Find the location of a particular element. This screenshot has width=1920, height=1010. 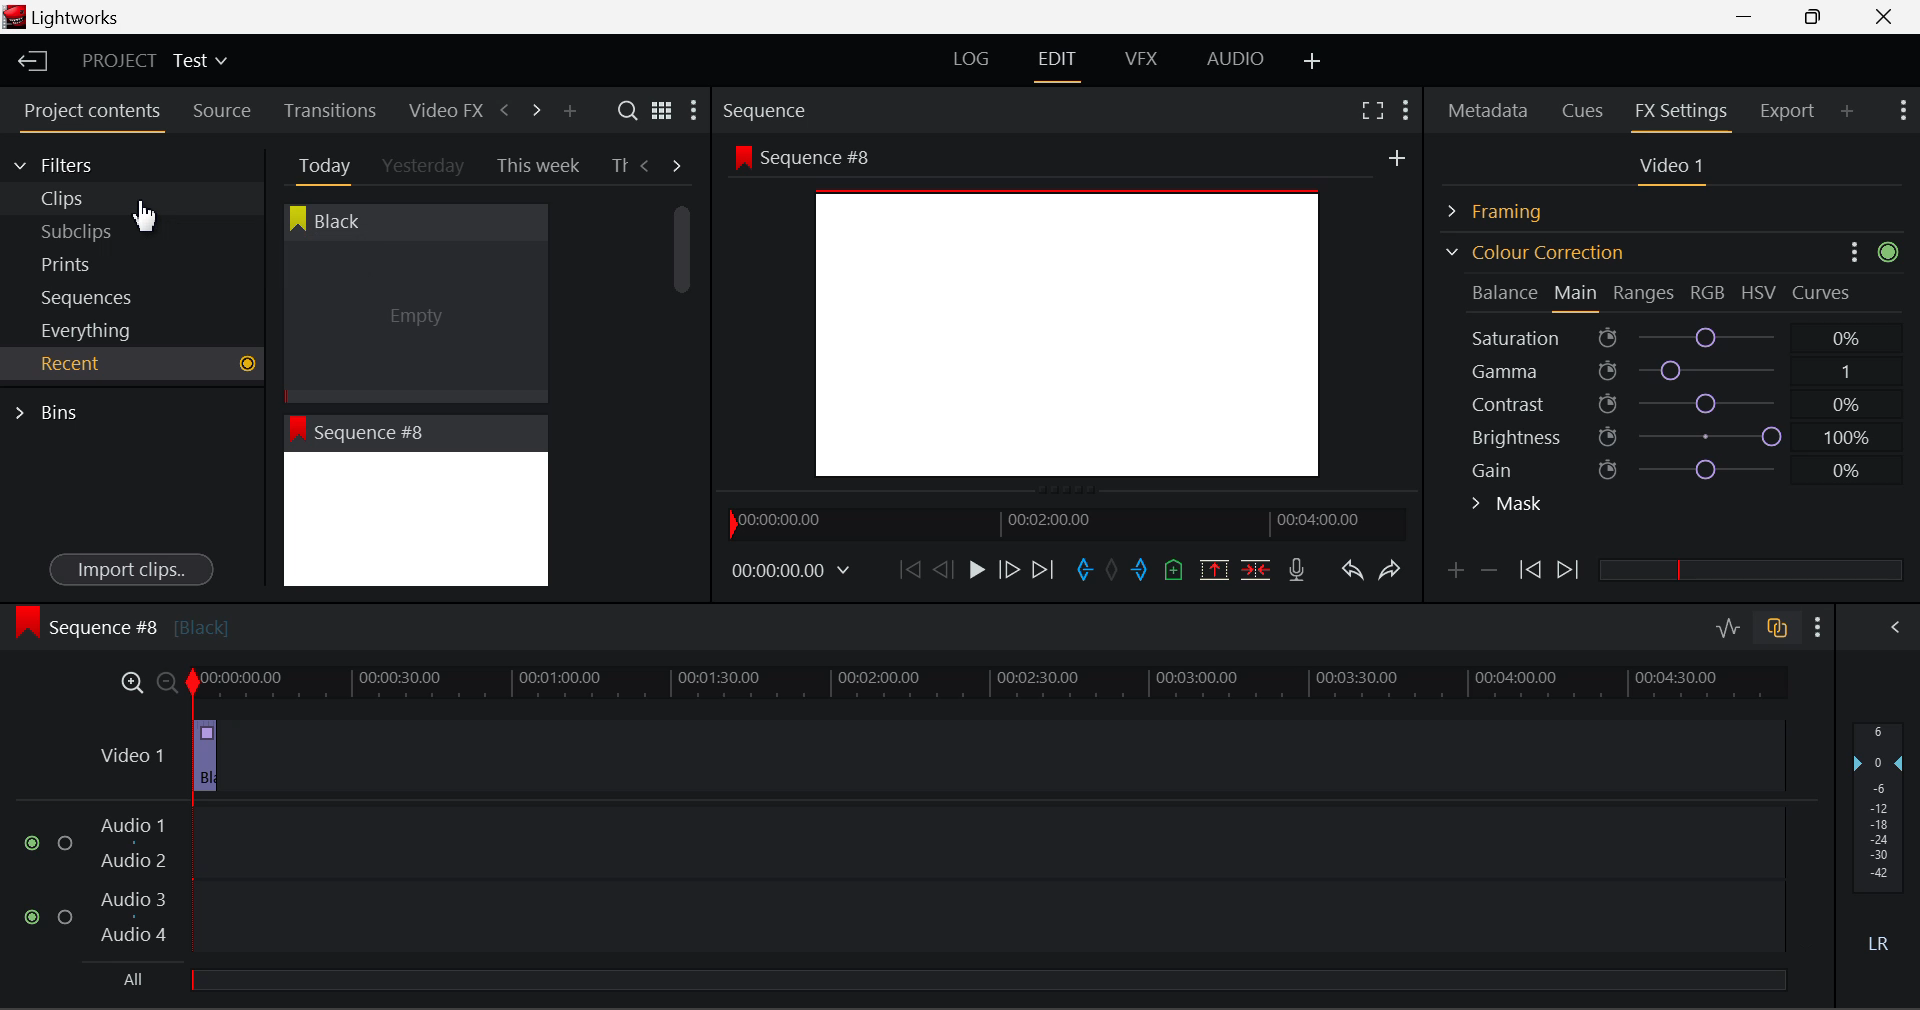

Curves is located at coordinates (1824, 292).